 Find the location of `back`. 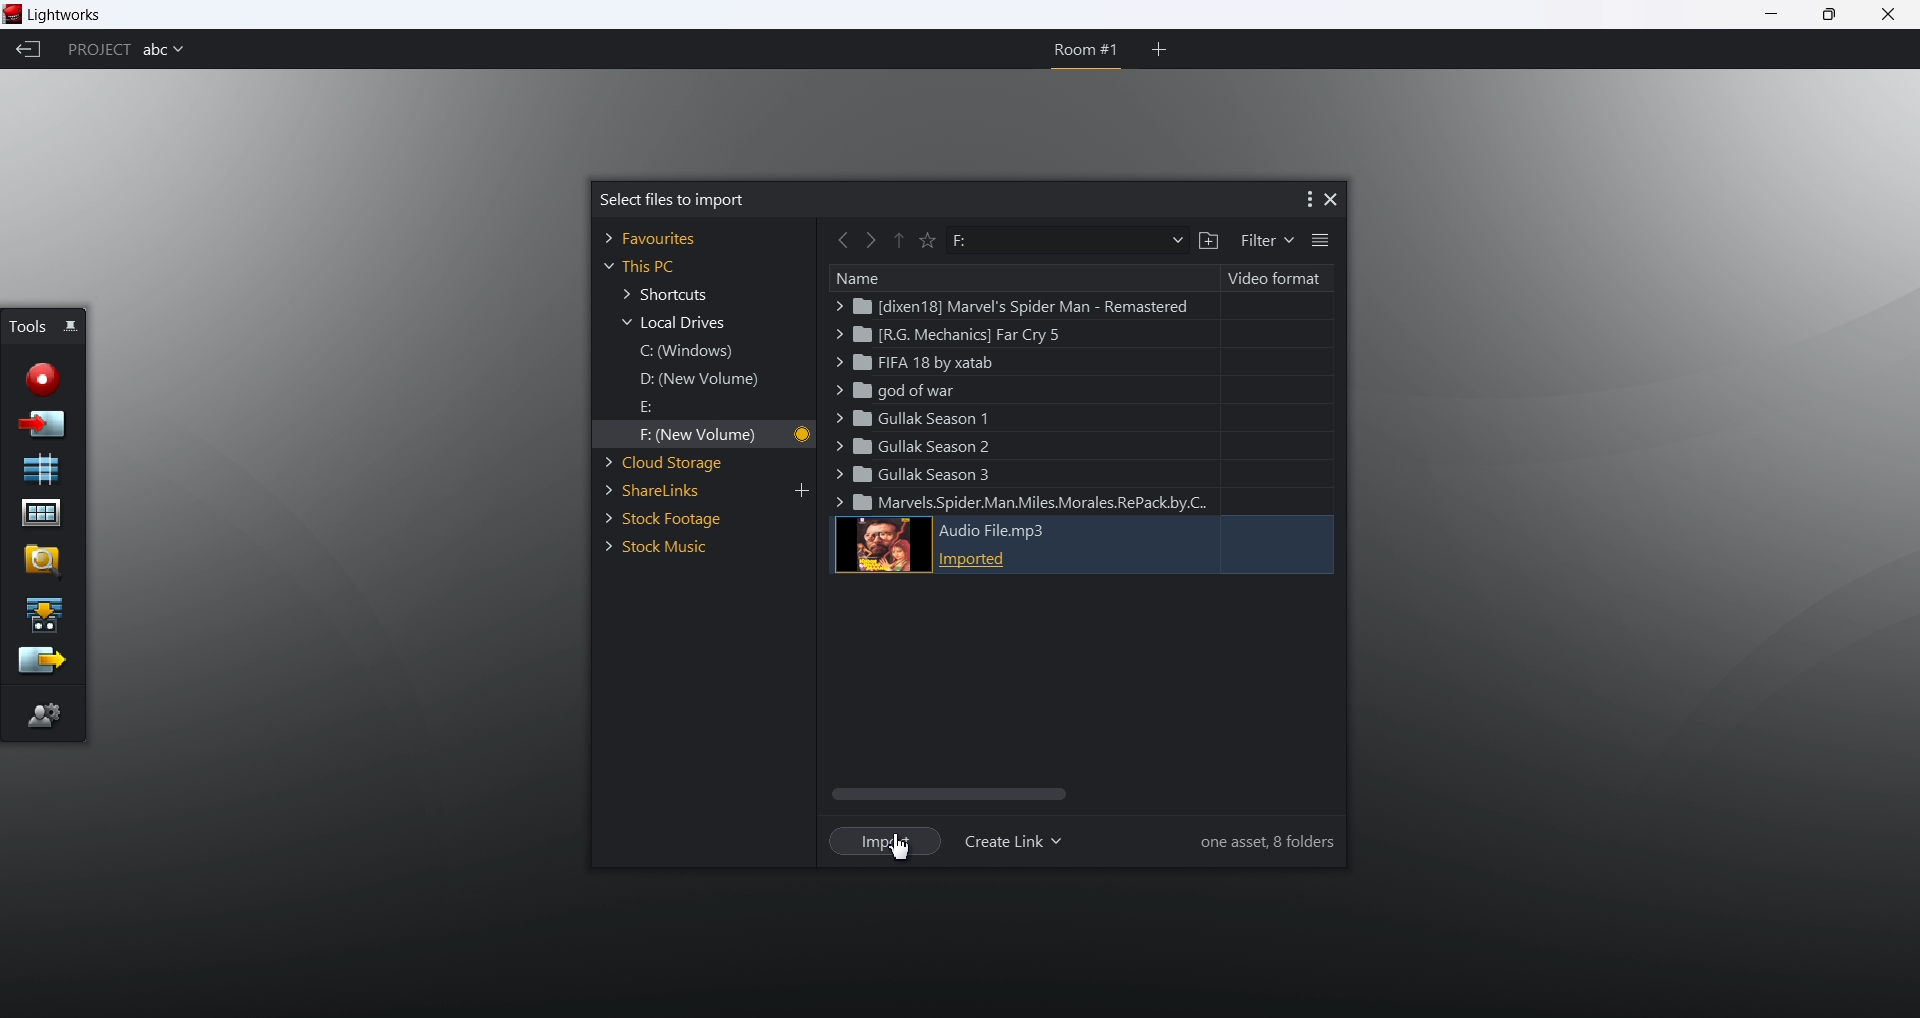

back is located at coordinates (30, 51).